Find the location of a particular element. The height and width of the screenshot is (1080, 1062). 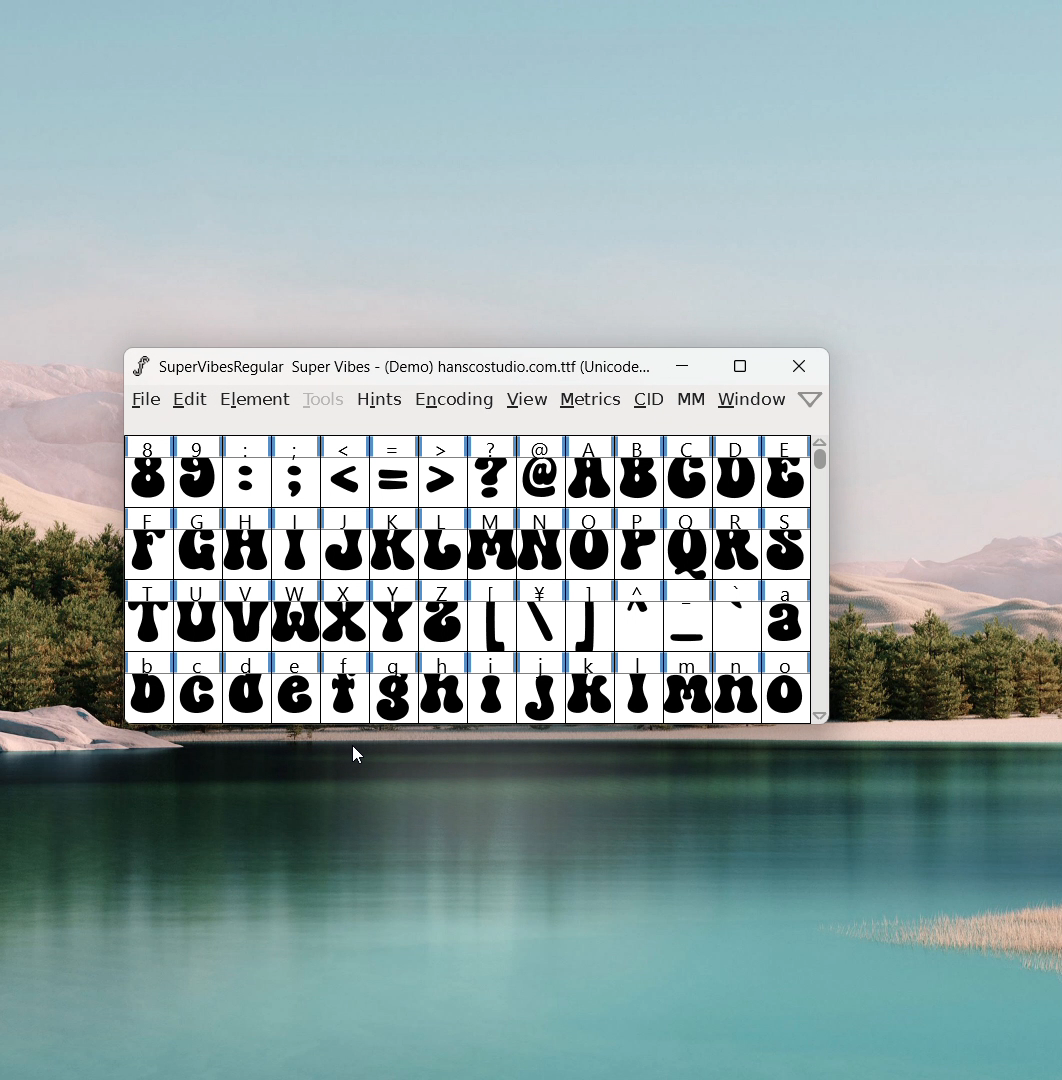

K is located at coordinates (394, 544).